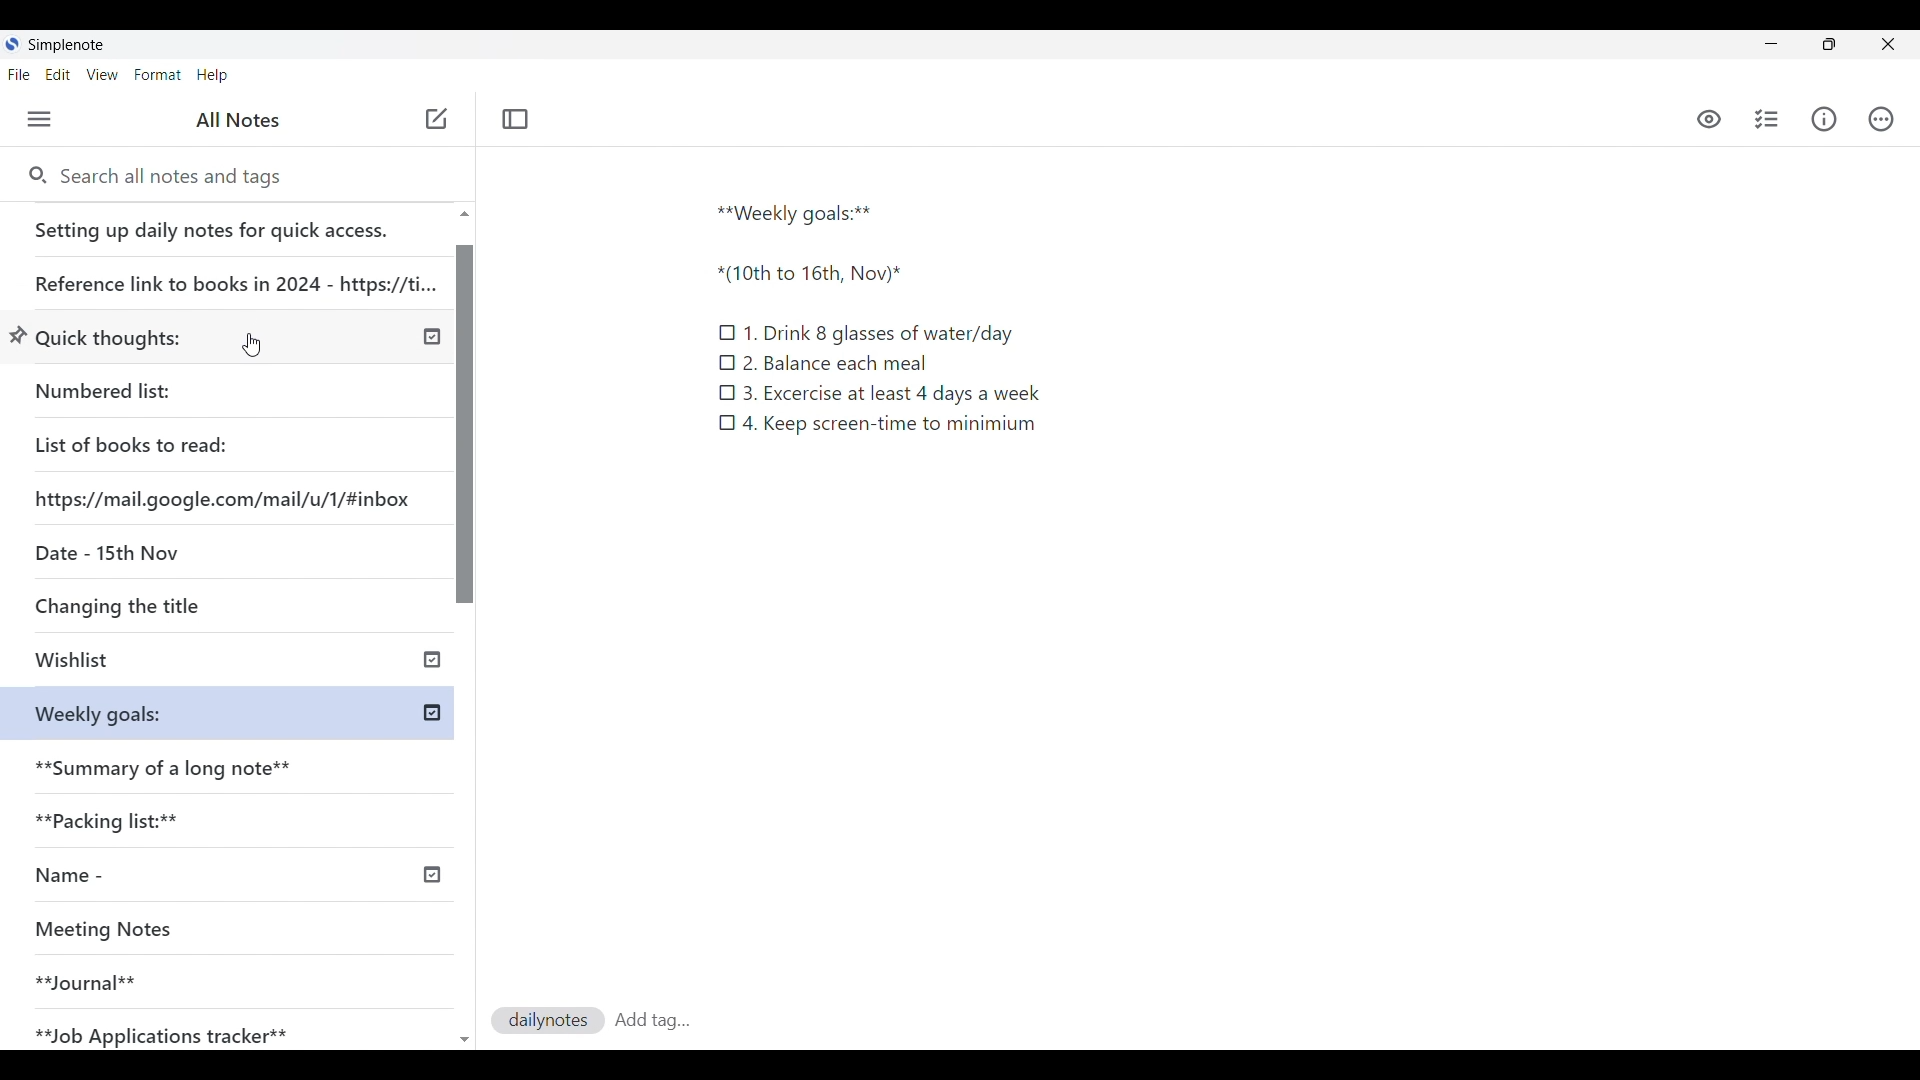  What do you see at coordinates (172, 336) in the screenshot?
I see `Quick thoughts` at bounding box center [172, 336].